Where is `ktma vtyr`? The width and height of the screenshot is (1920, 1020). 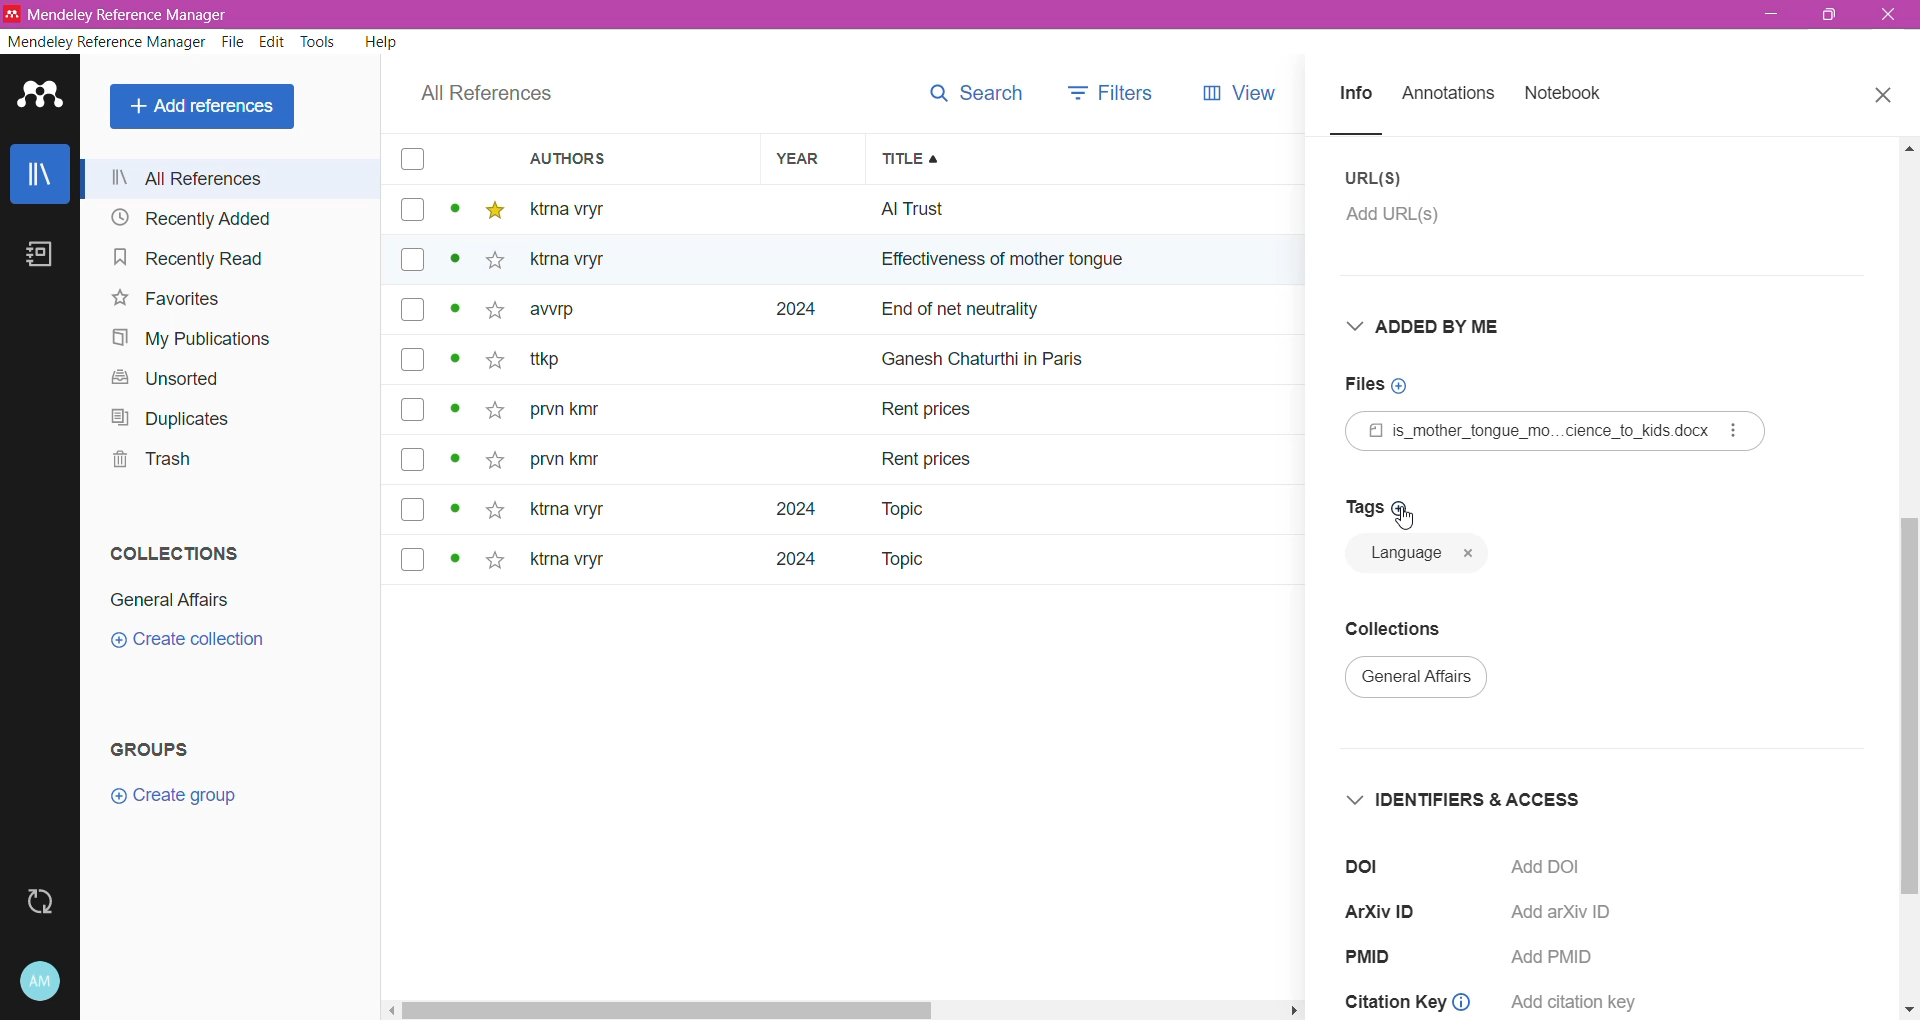 ktma vtyr is located at coordinates (581, 208).